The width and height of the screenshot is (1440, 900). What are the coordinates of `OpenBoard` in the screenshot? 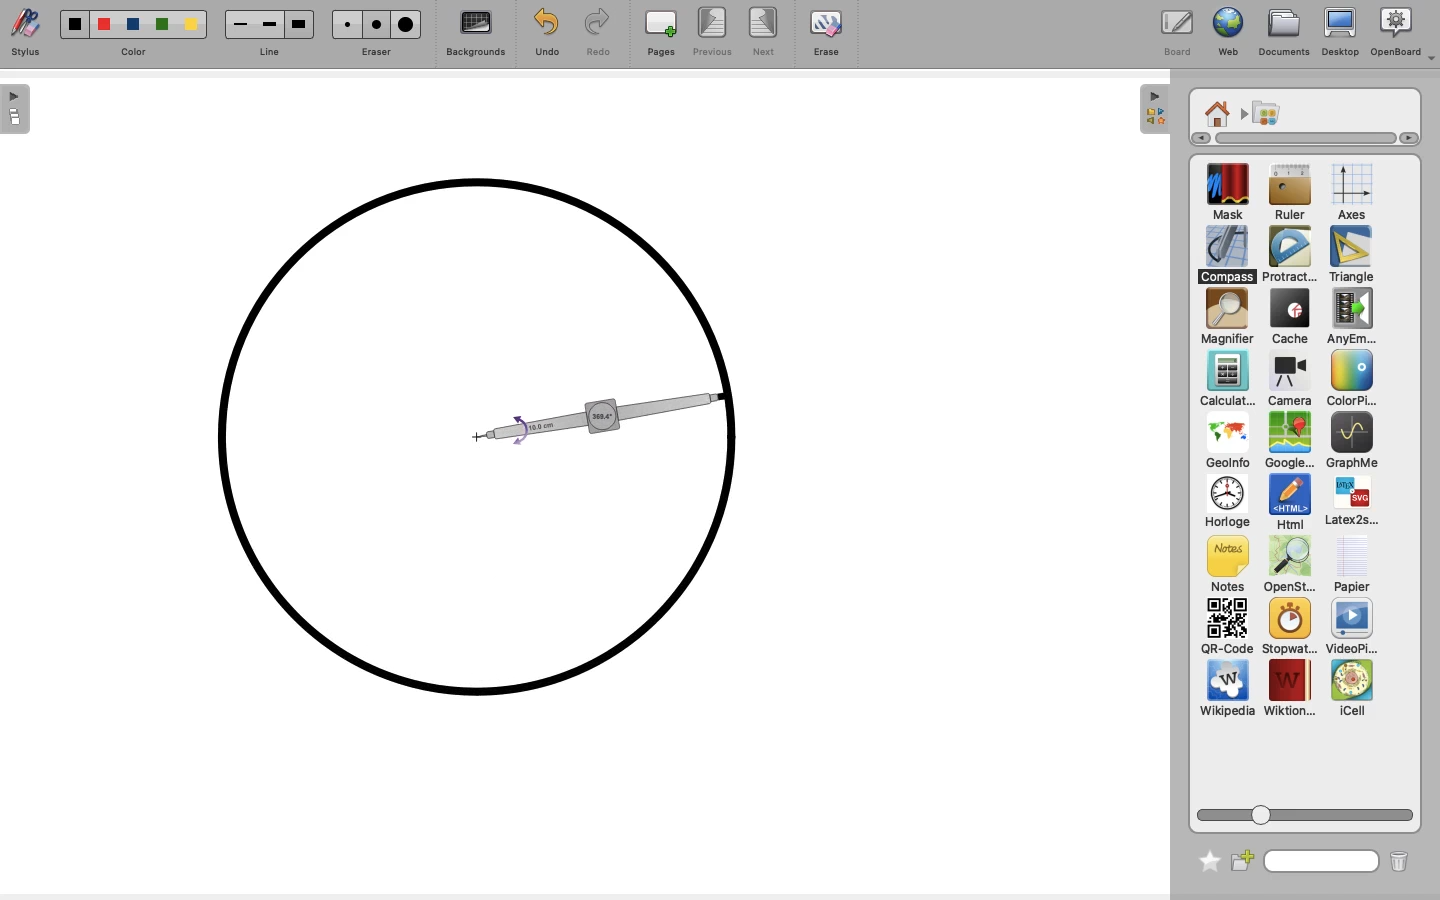 It's located at (1403, 33).